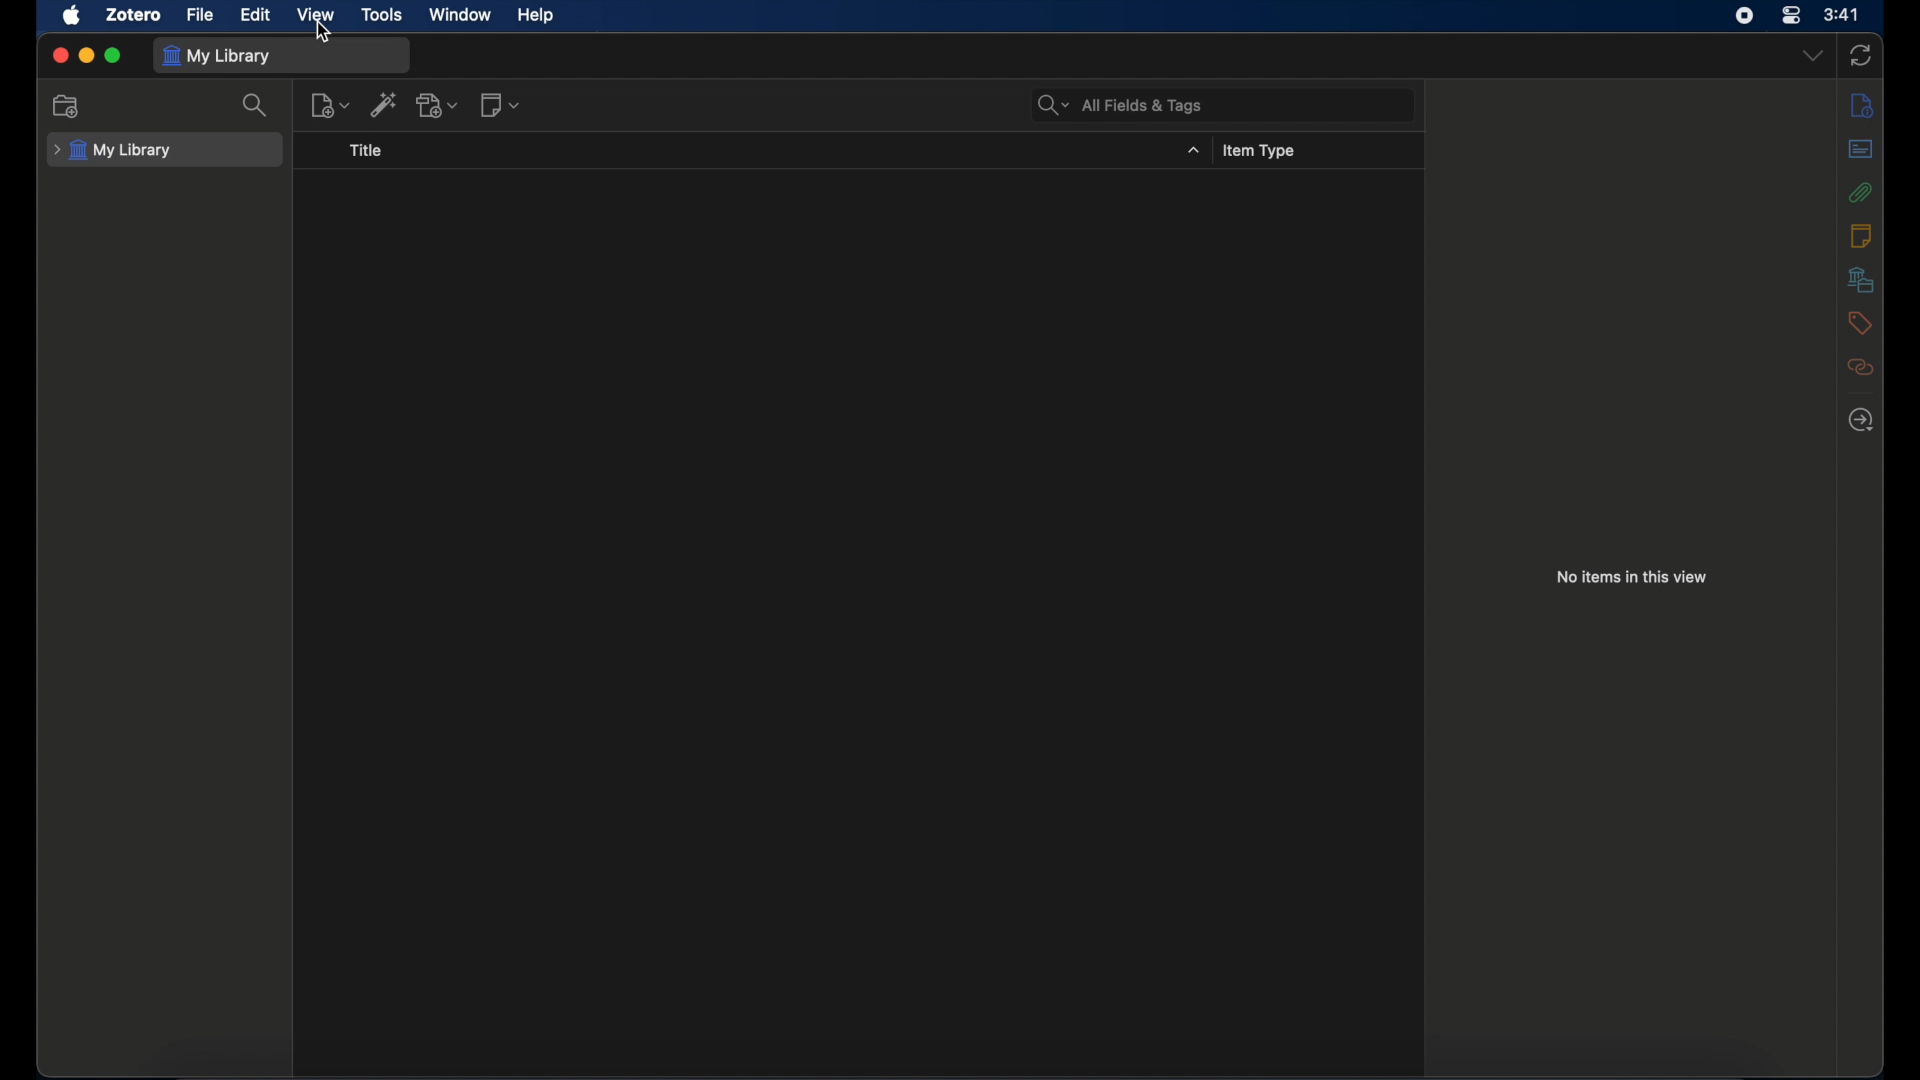  What do you see at coordinates (535, 16) in the screenshot?
I see `help` at bounding box center [535, 16].